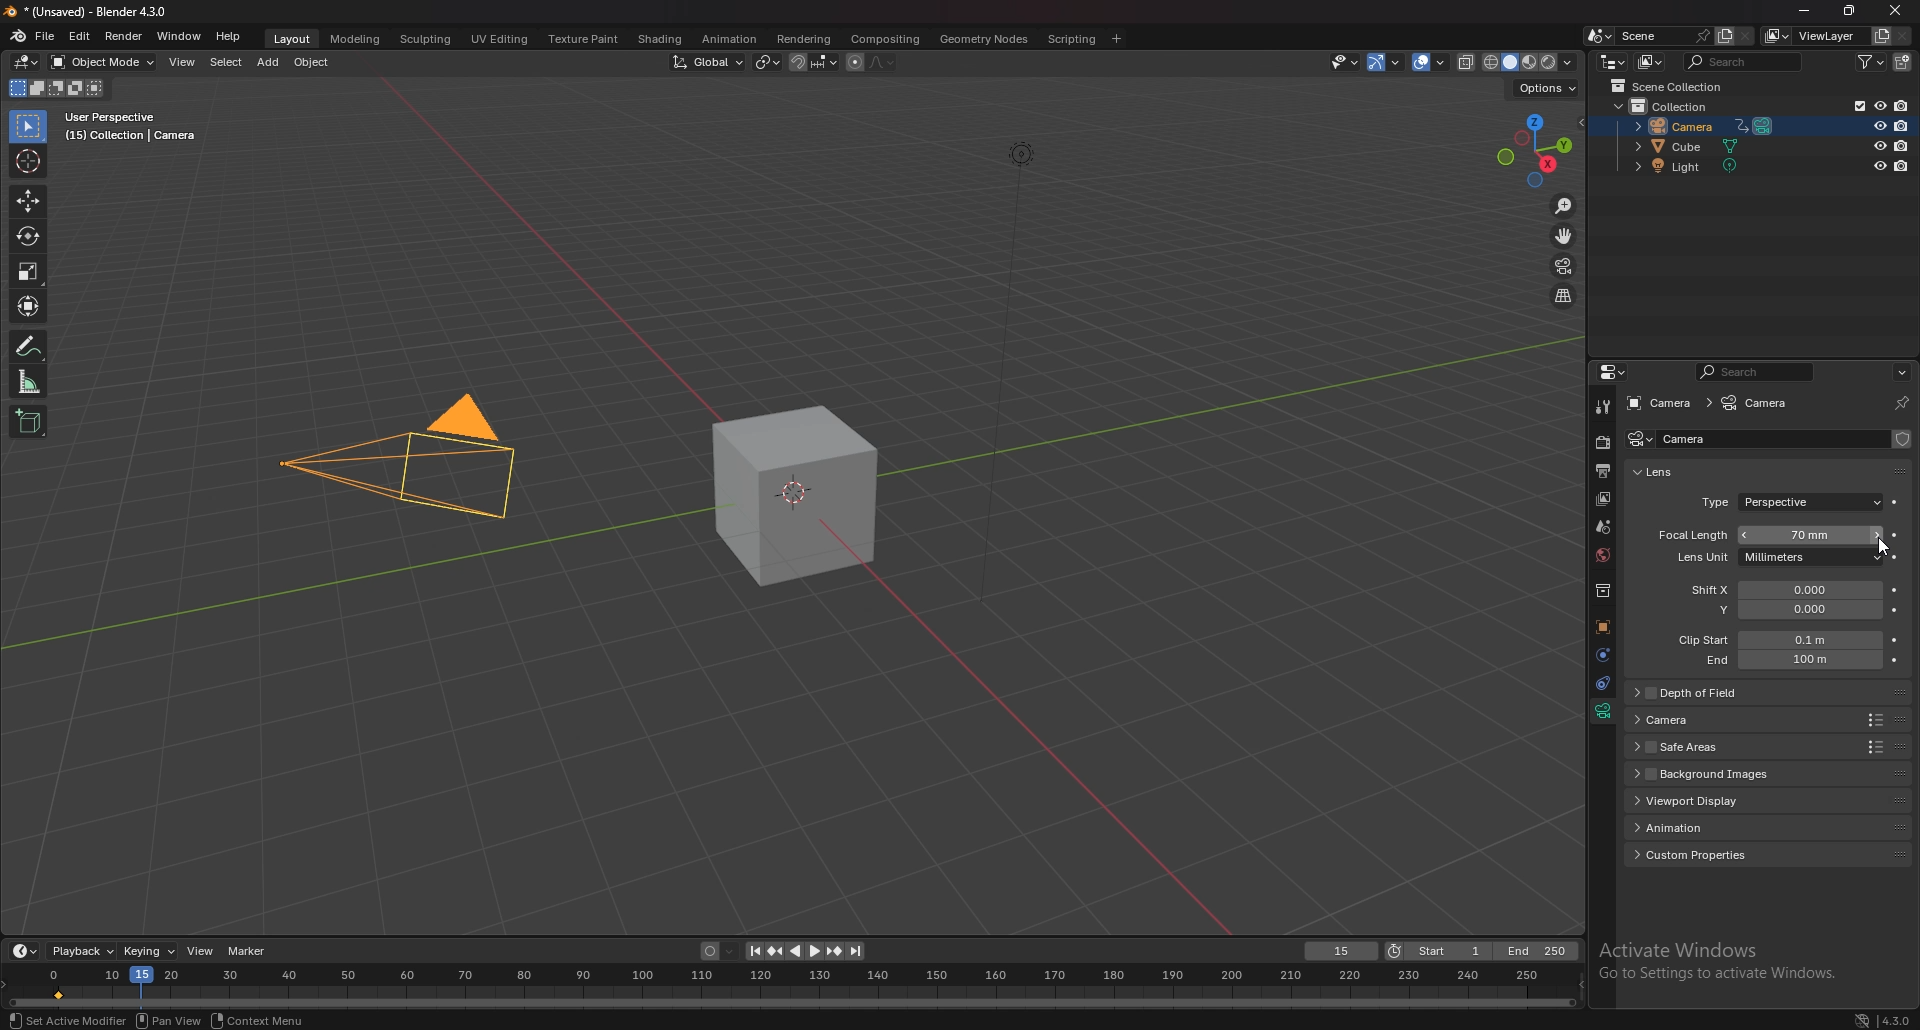  Describe the element at coordinates (223, 62) in the screenshot. I see `select` at that location.